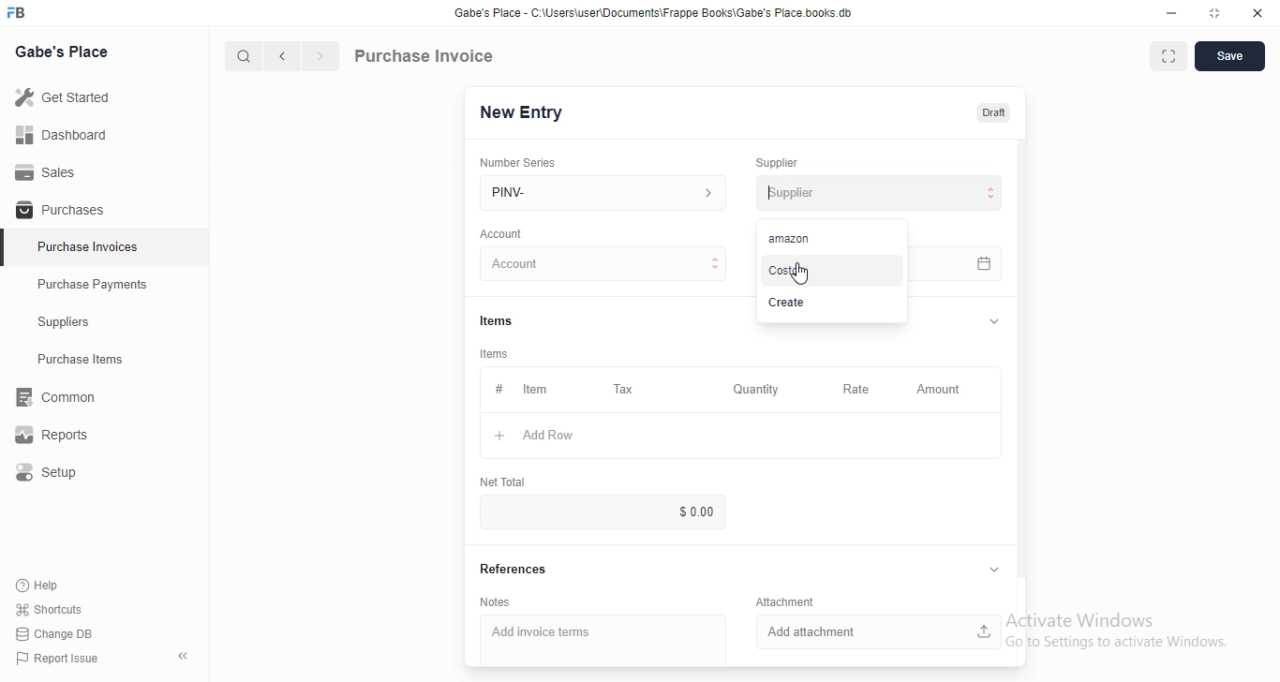 Image resolution: width=1280 pixels, height=682 pixels. Describe the element at coordinates (800, 273) in the screenshot. I see `cursor` at that location.